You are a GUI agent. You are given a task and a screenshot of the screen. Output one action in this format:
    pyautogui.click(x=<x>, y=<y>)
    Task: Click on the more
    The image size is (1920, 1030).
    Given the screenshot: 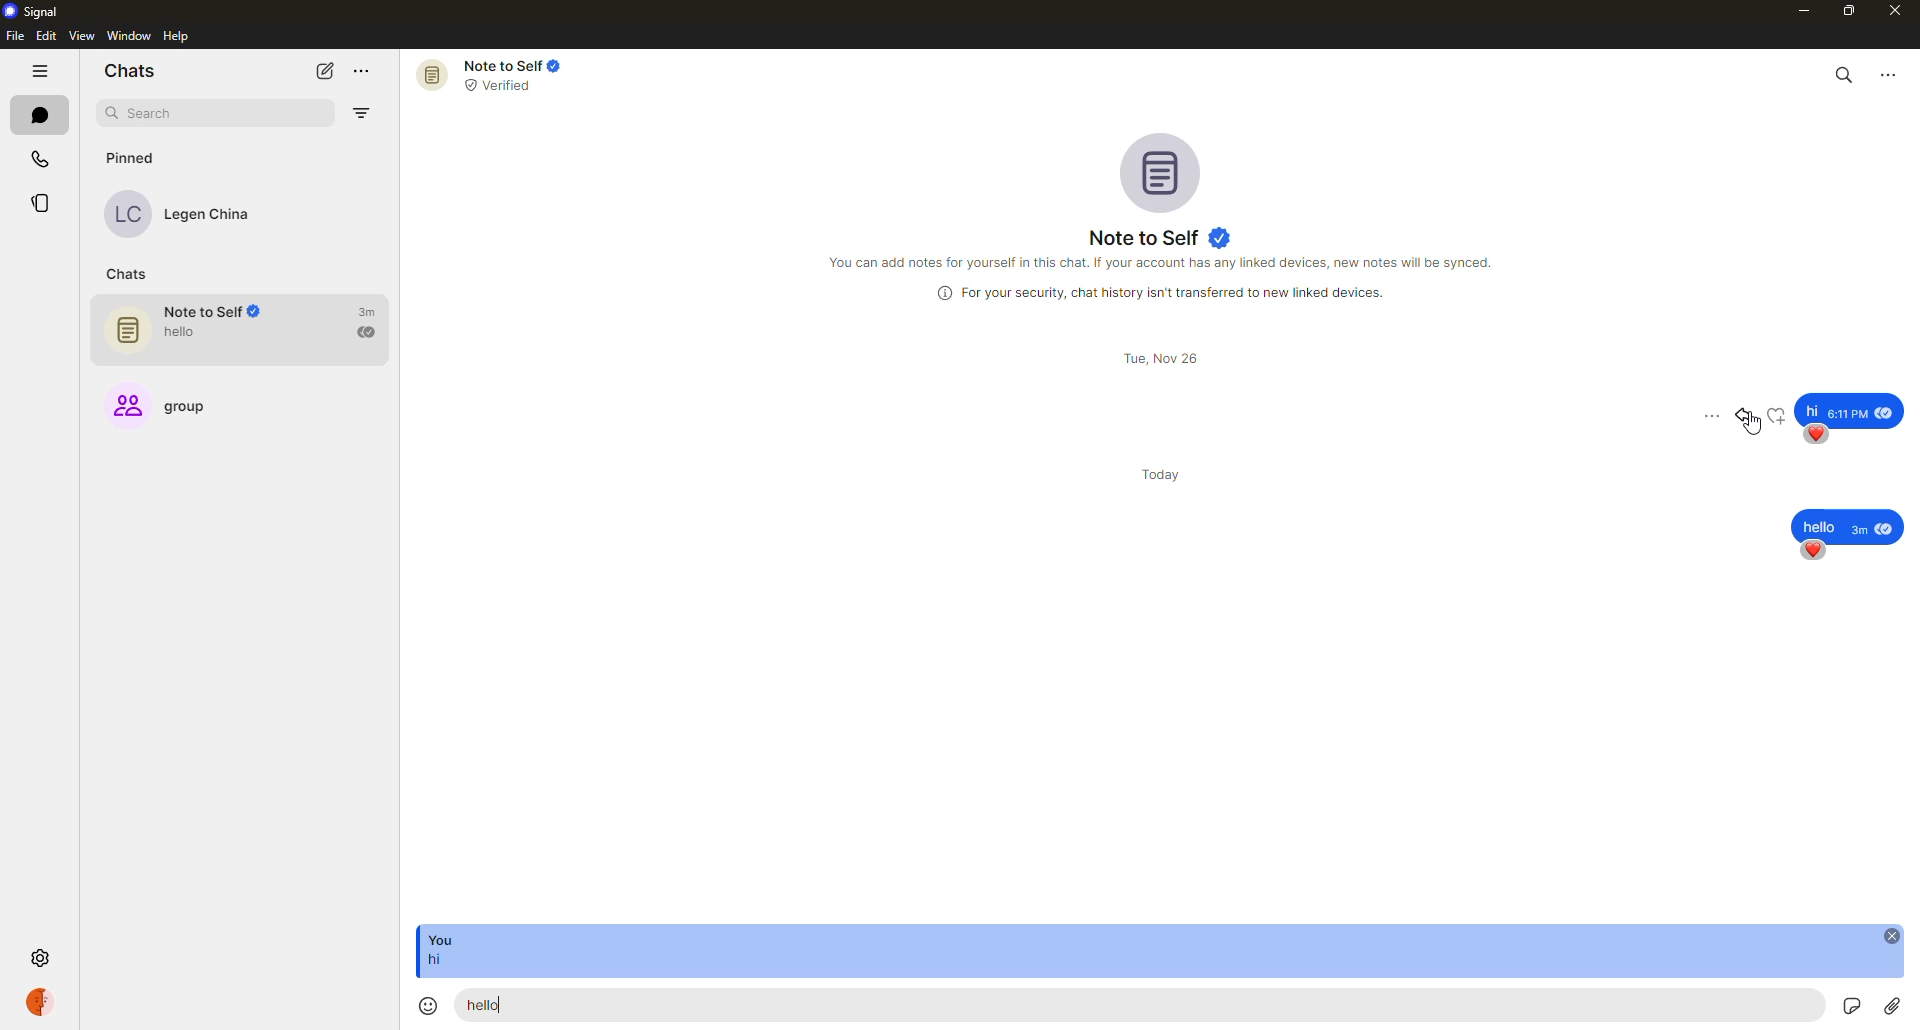 What is the action you would take?
    pyautogui.click(x=1890, y=74)
    